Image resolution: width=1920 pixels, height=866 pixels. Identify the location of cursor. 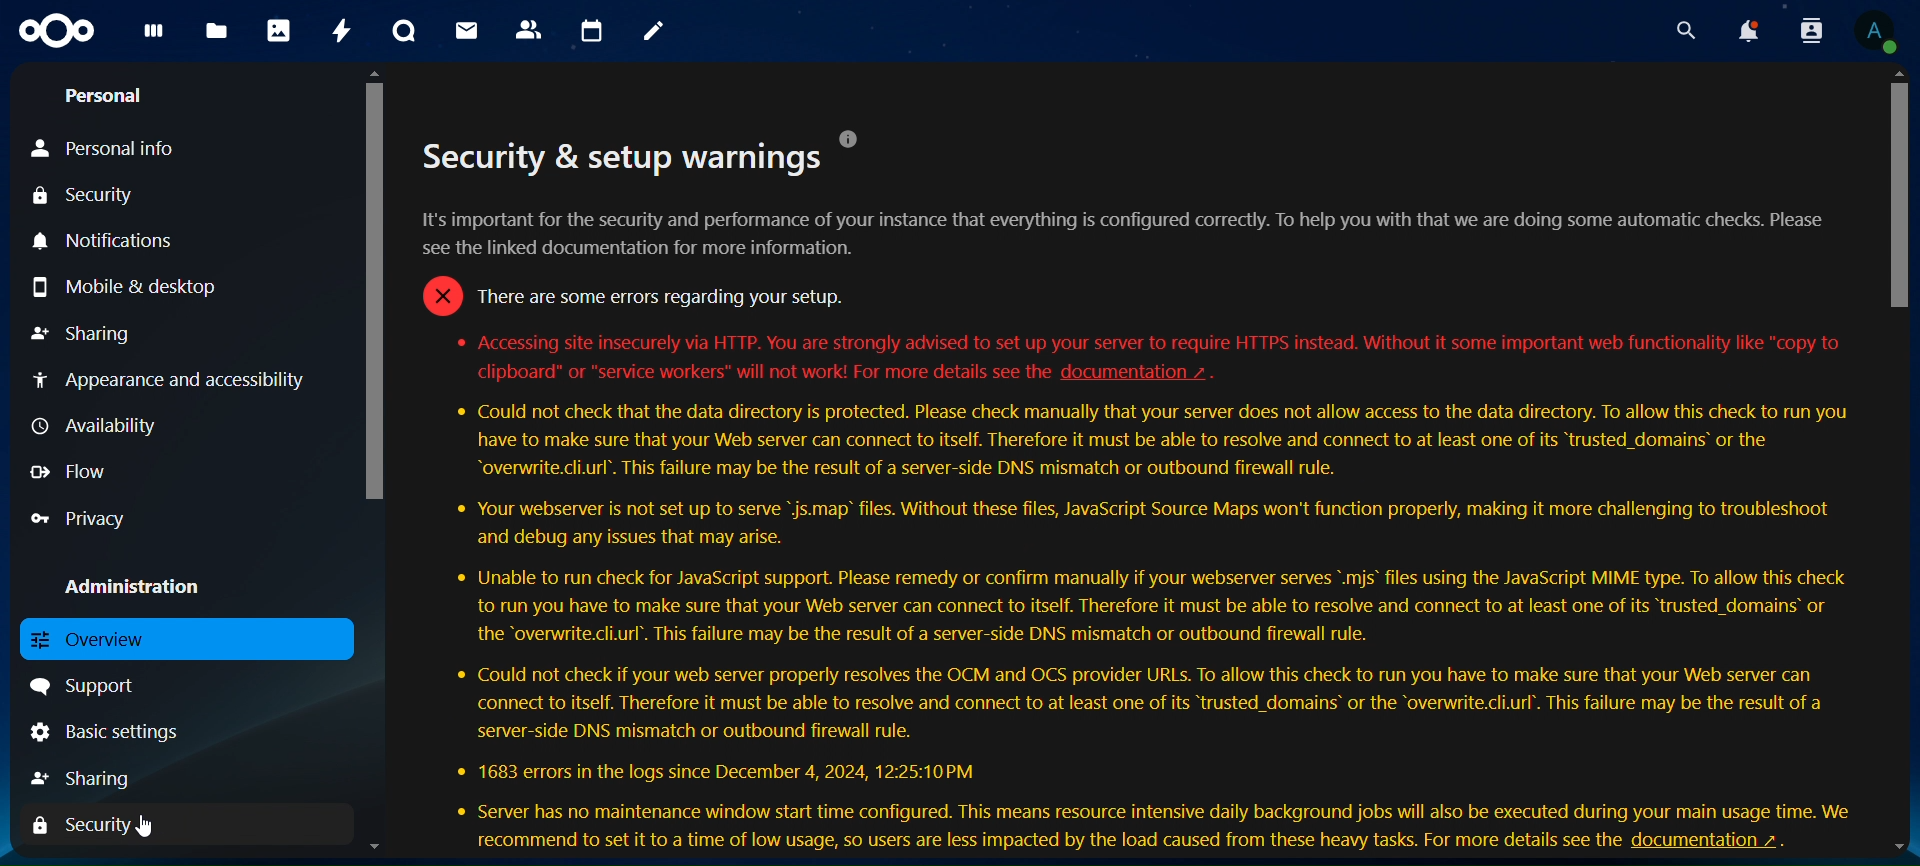
(143, 823).